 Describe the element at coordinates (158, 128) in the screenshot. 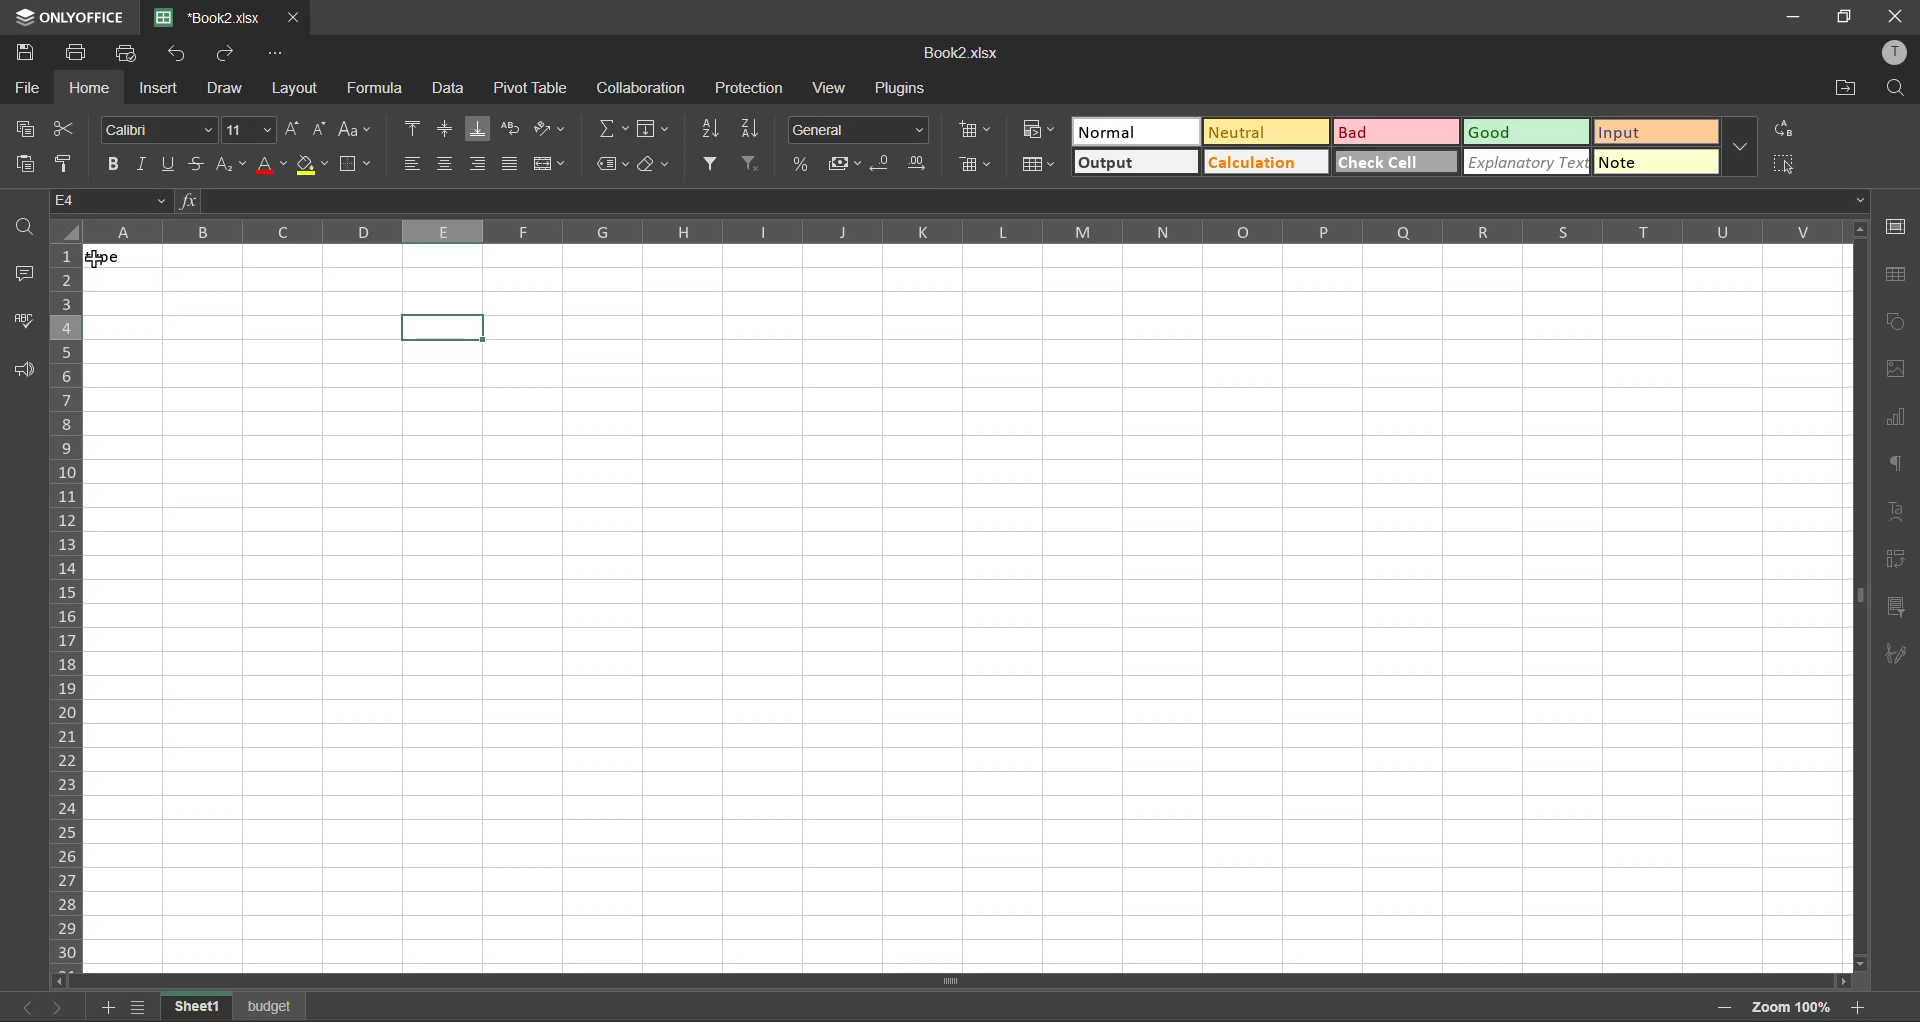

I see `font style` at that location.